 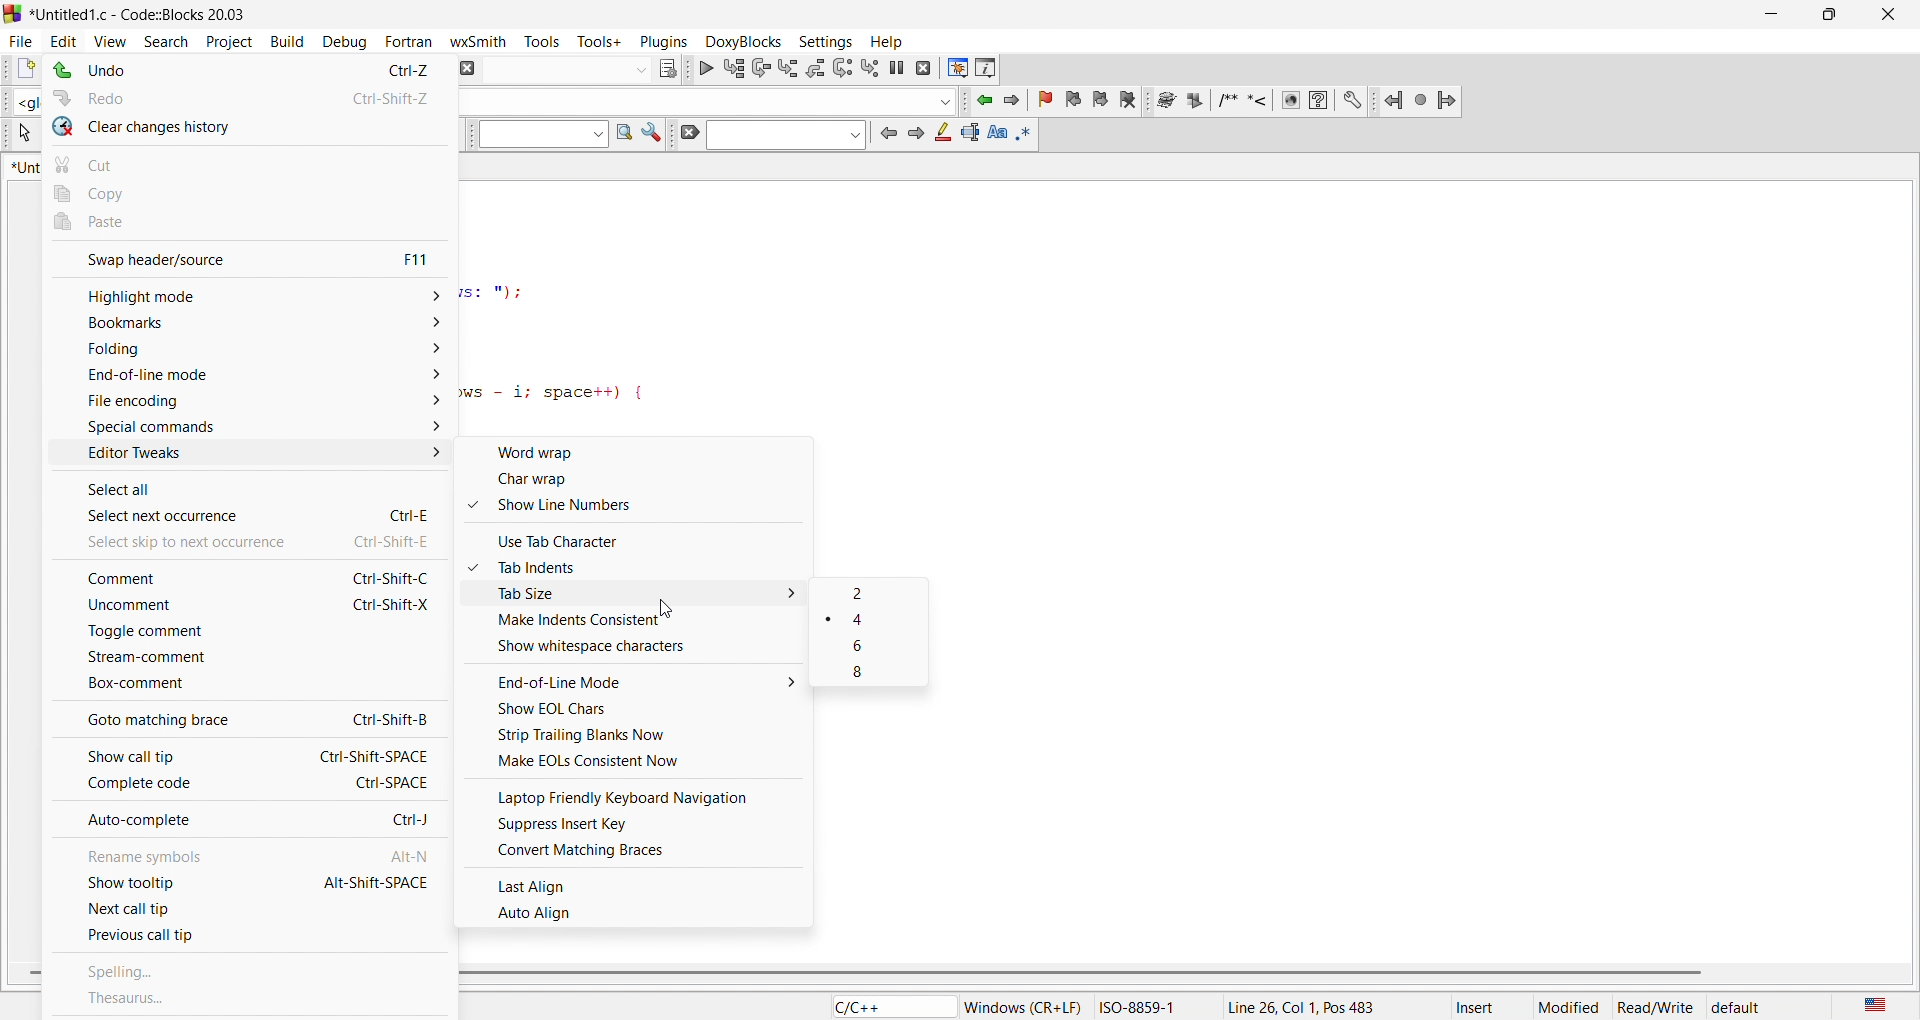 I want to click on info, so click(x=983, y=68).